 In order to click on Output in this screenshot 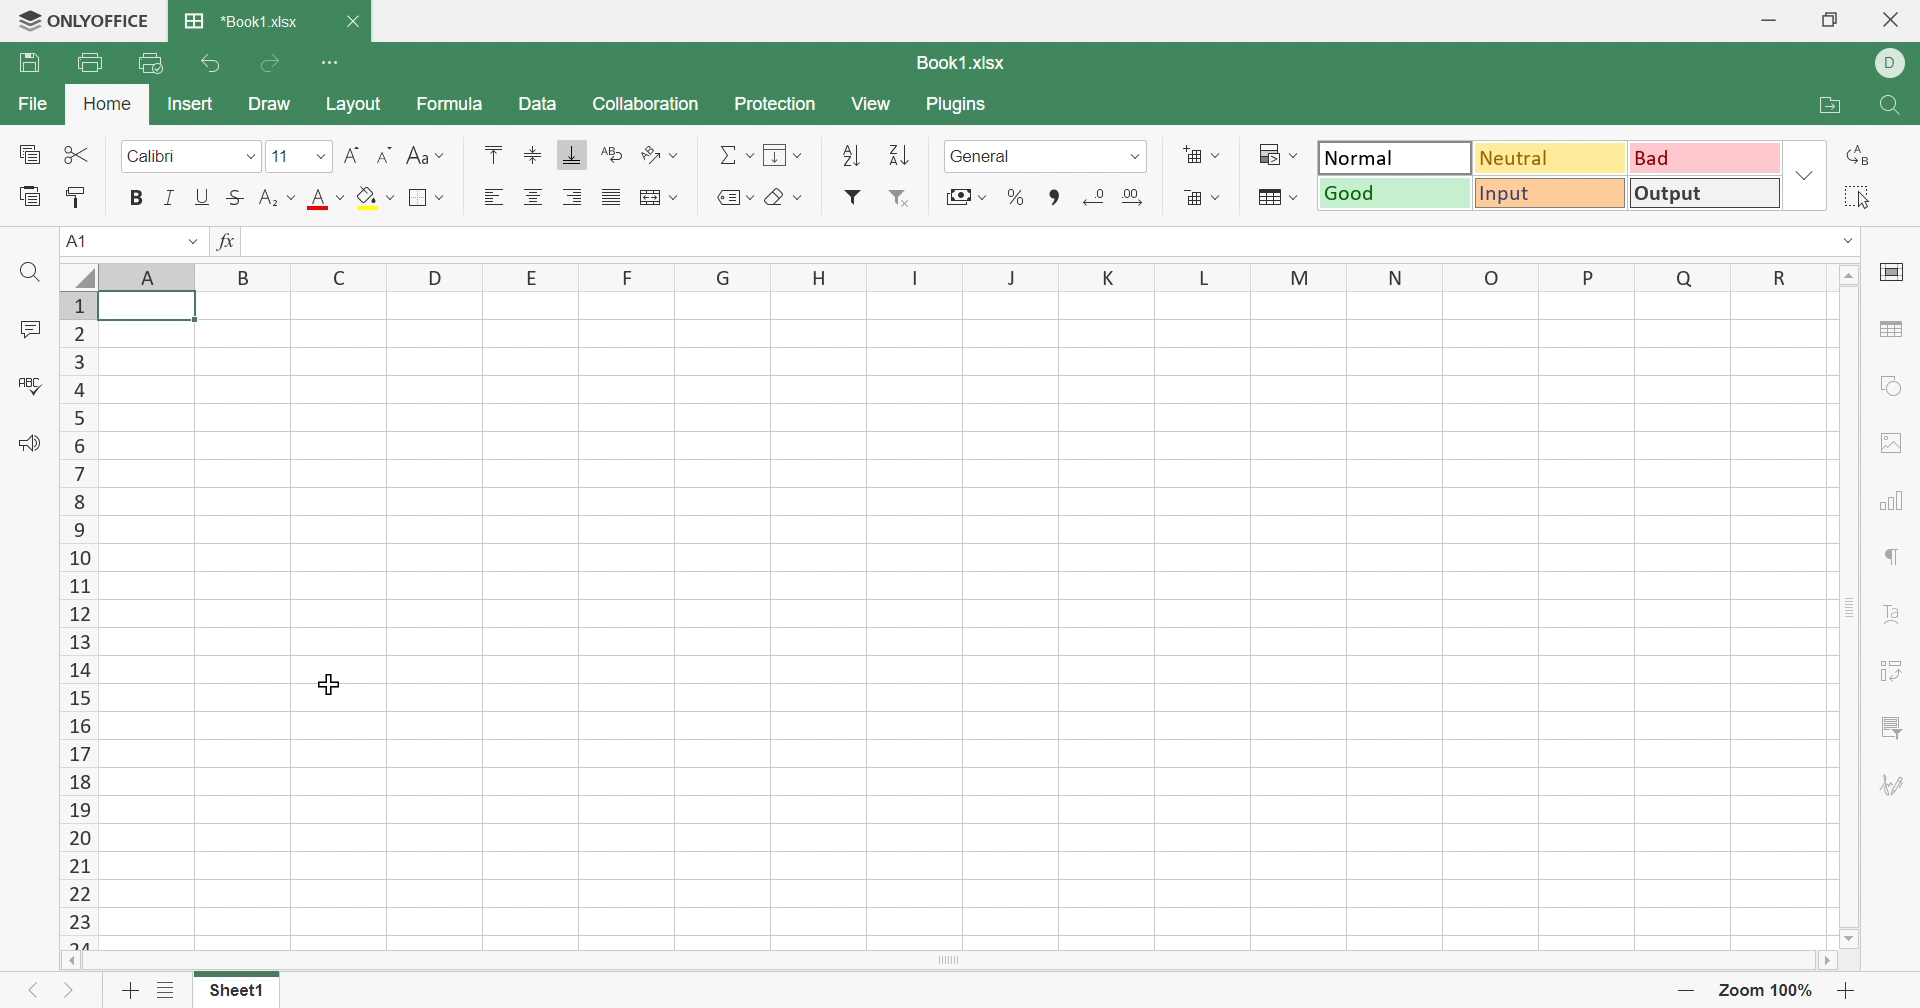, I will do `click(1703, 194)`.